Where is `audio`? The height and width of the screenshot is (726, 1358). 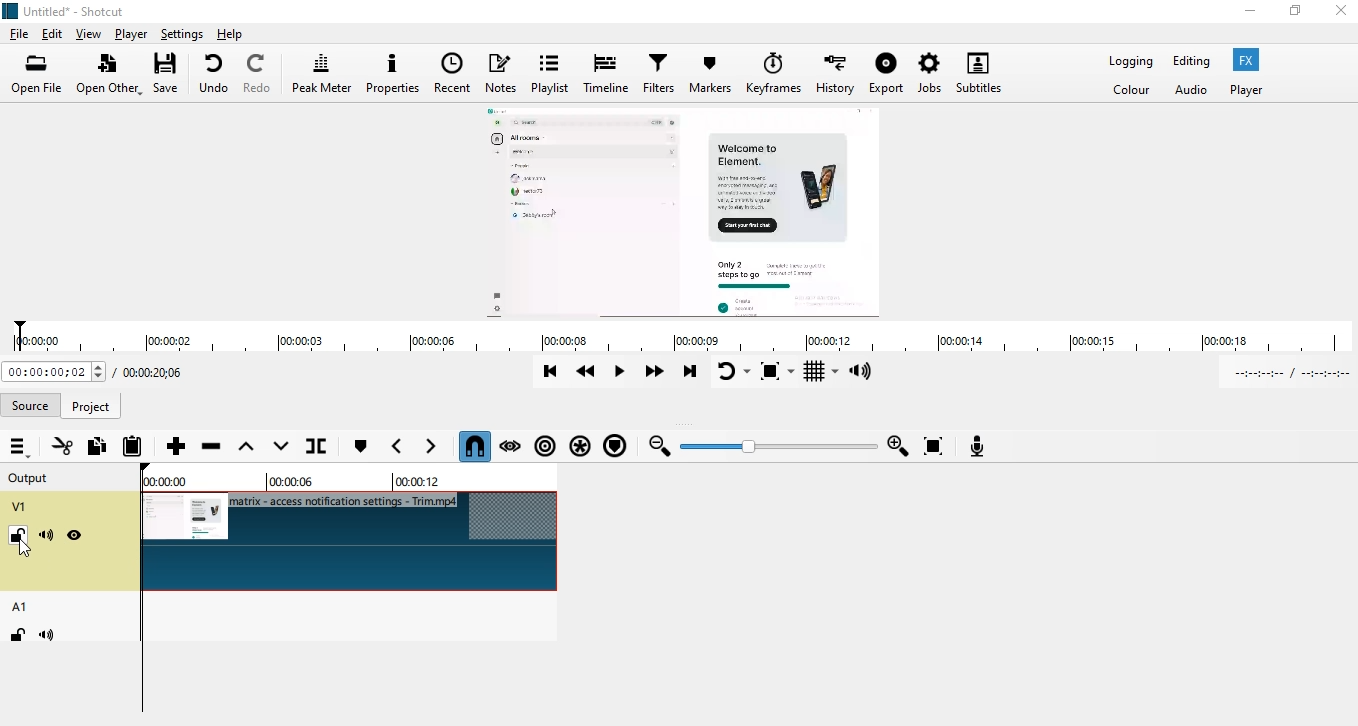
audio is located at coordinates (1191, 91).